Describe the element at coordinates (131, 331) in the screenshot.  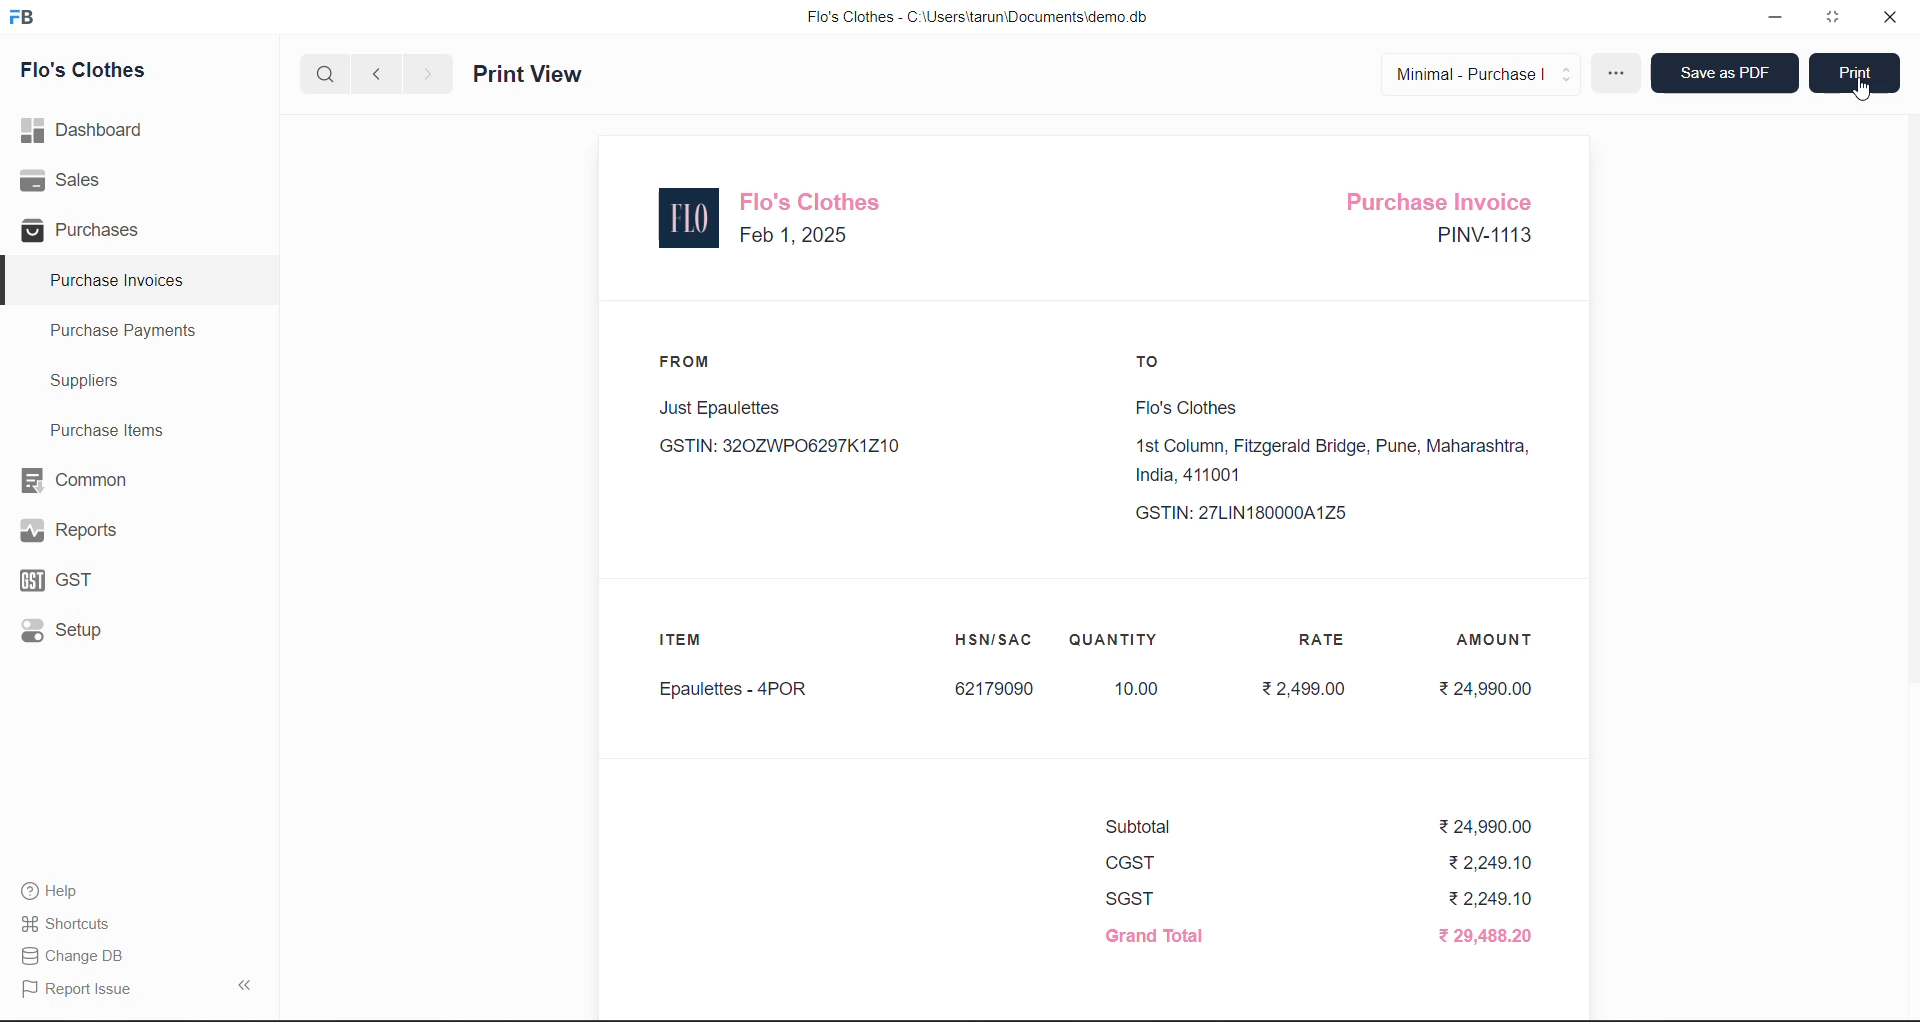
I see `Purchase Payments` at that location.